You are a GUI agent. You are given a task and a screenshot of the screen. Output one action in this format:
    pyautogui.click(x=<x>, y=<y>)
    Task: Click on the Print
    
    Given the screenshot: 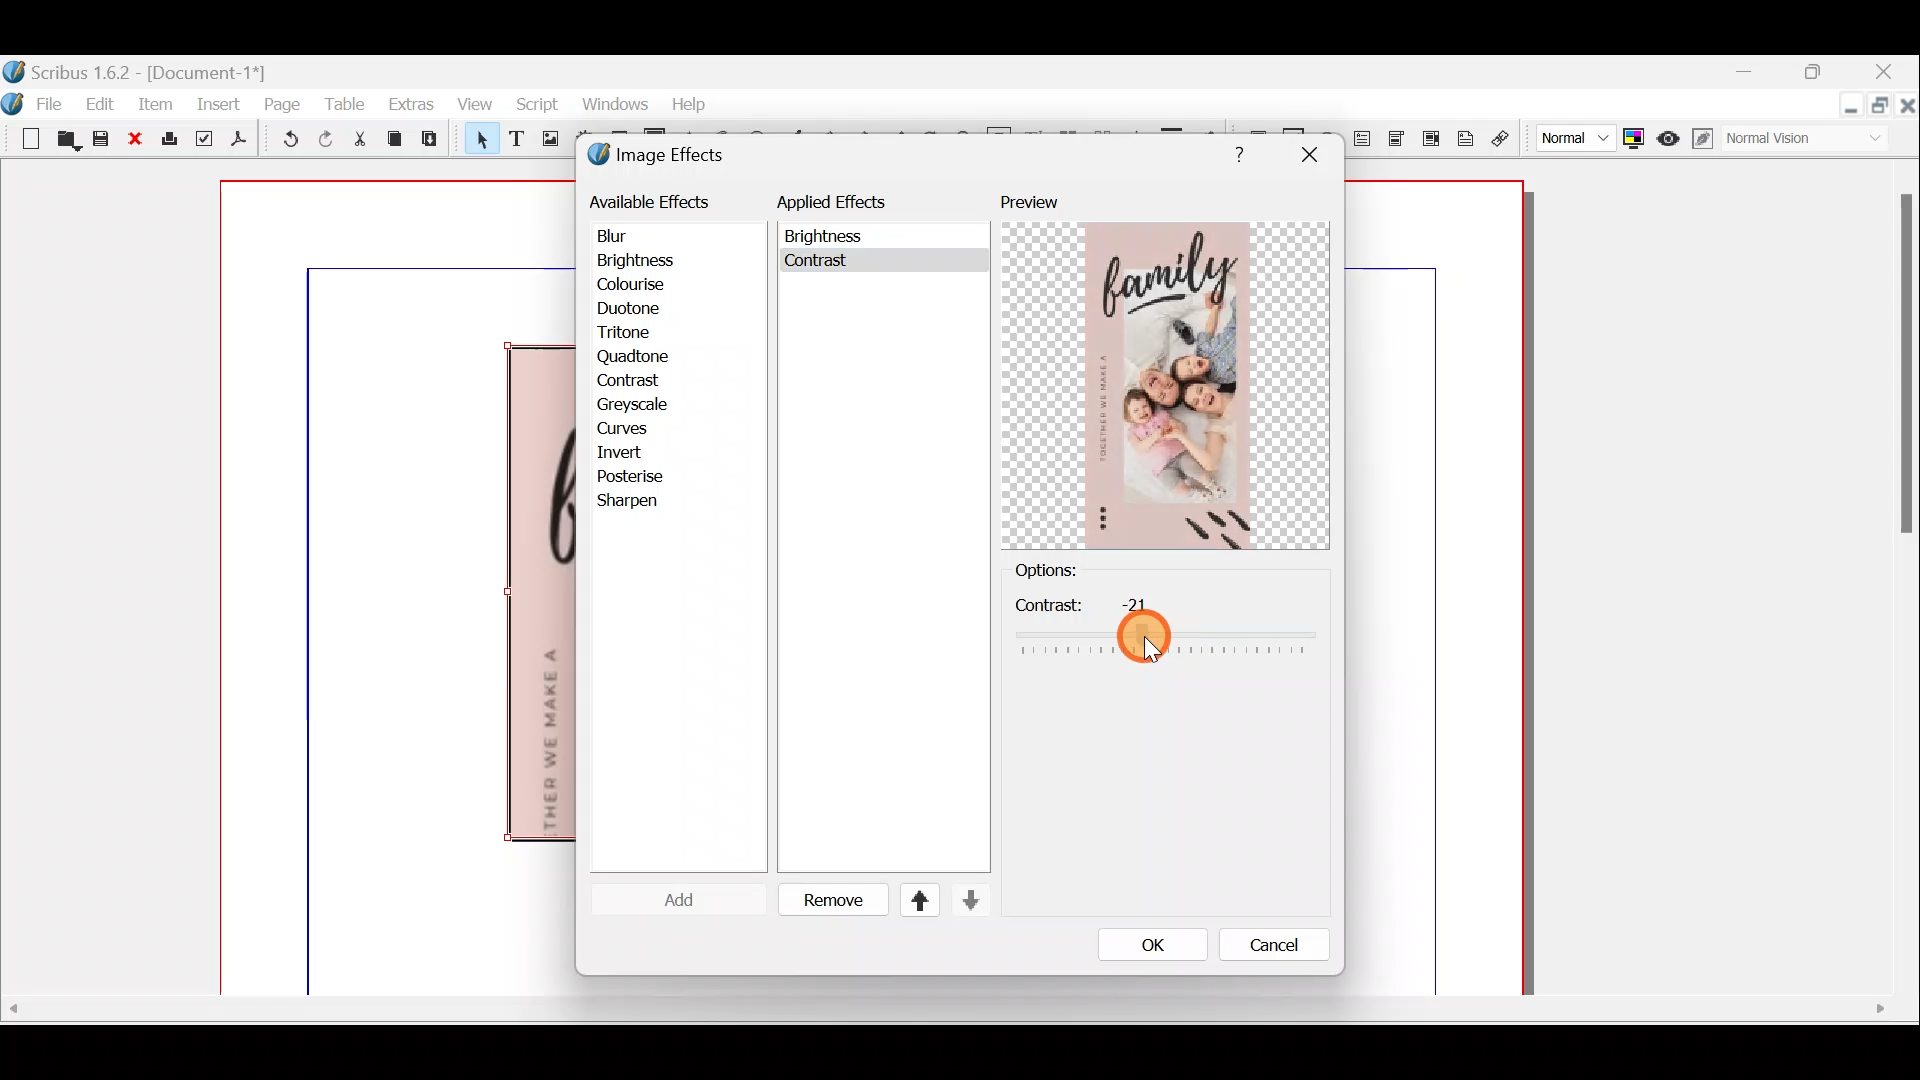 What is the action you would take?
    pyautogui.click(x=171, y=140)
    